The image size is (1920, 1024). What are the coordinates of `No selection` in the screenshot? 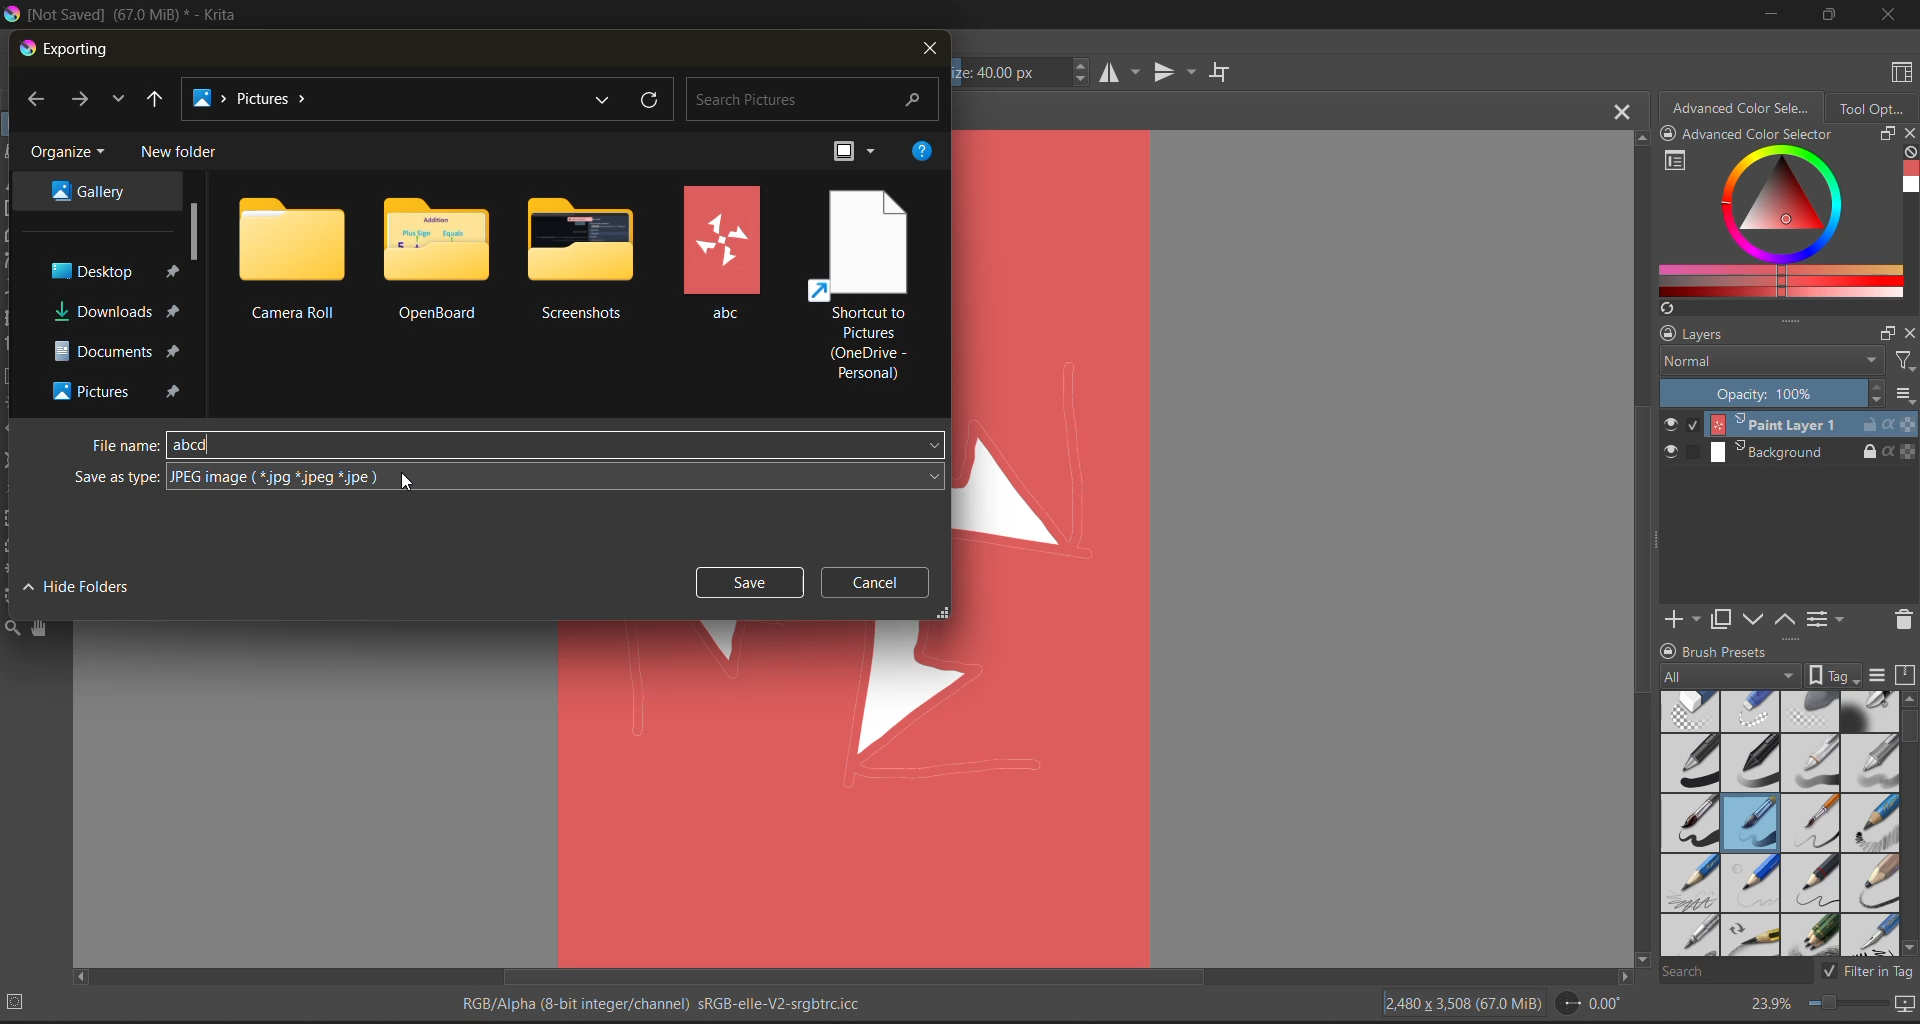 It's located at (22, 1002).